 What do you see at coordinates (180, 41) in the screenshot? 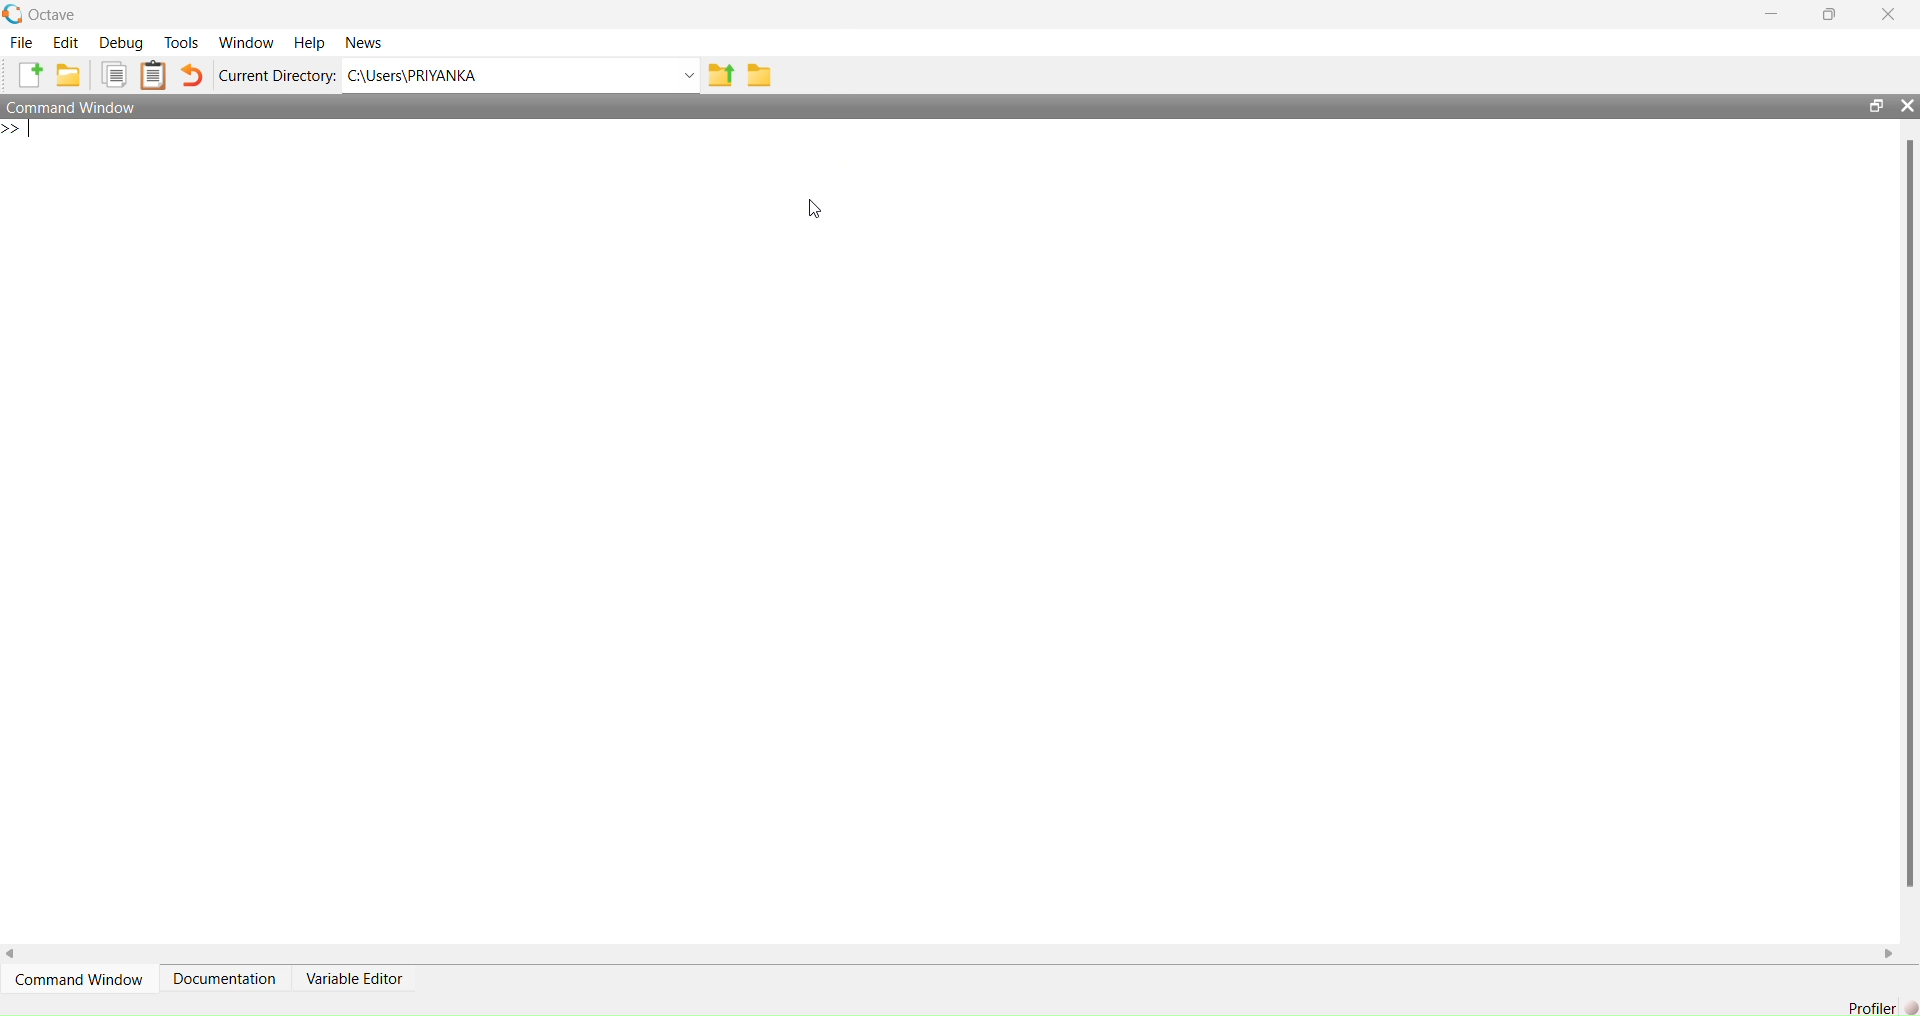
I see `tools` at bounding box center [180, 41].